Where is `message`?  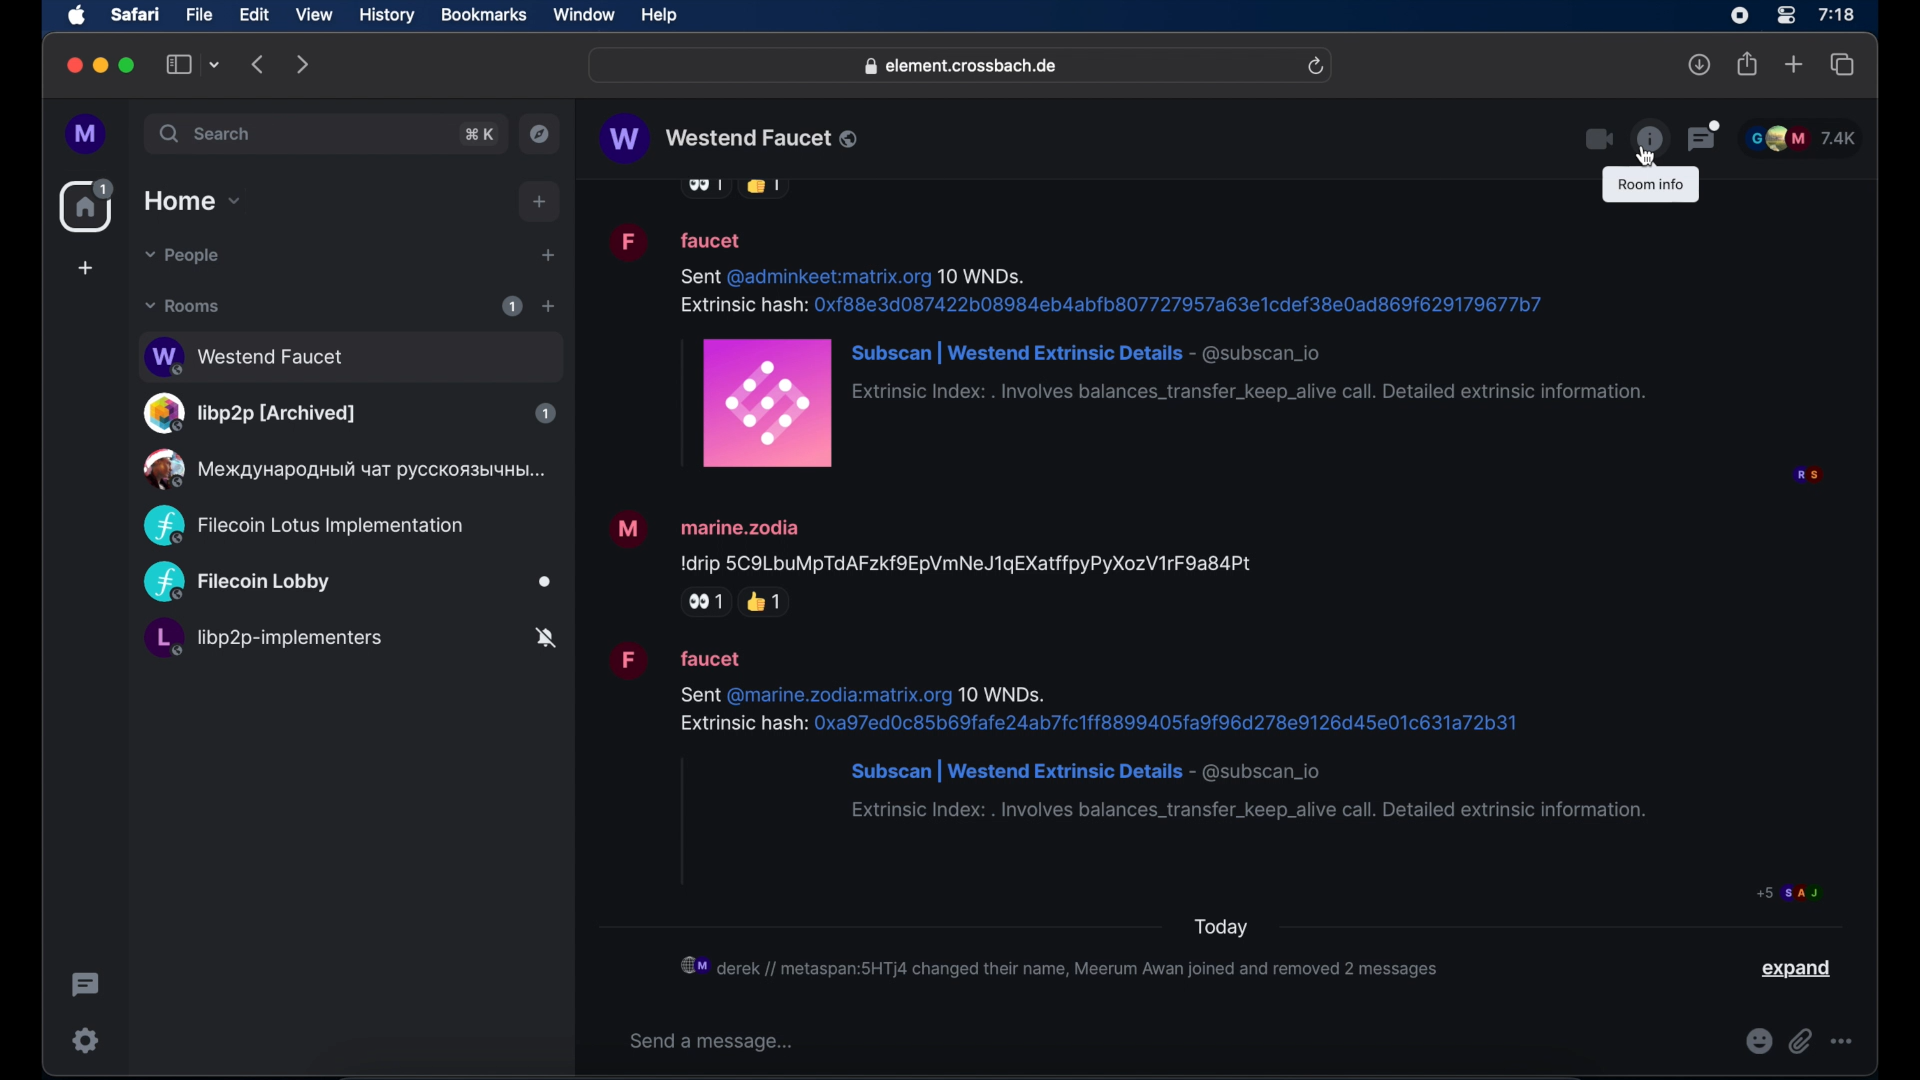
message is located at coordinates (932, 540).